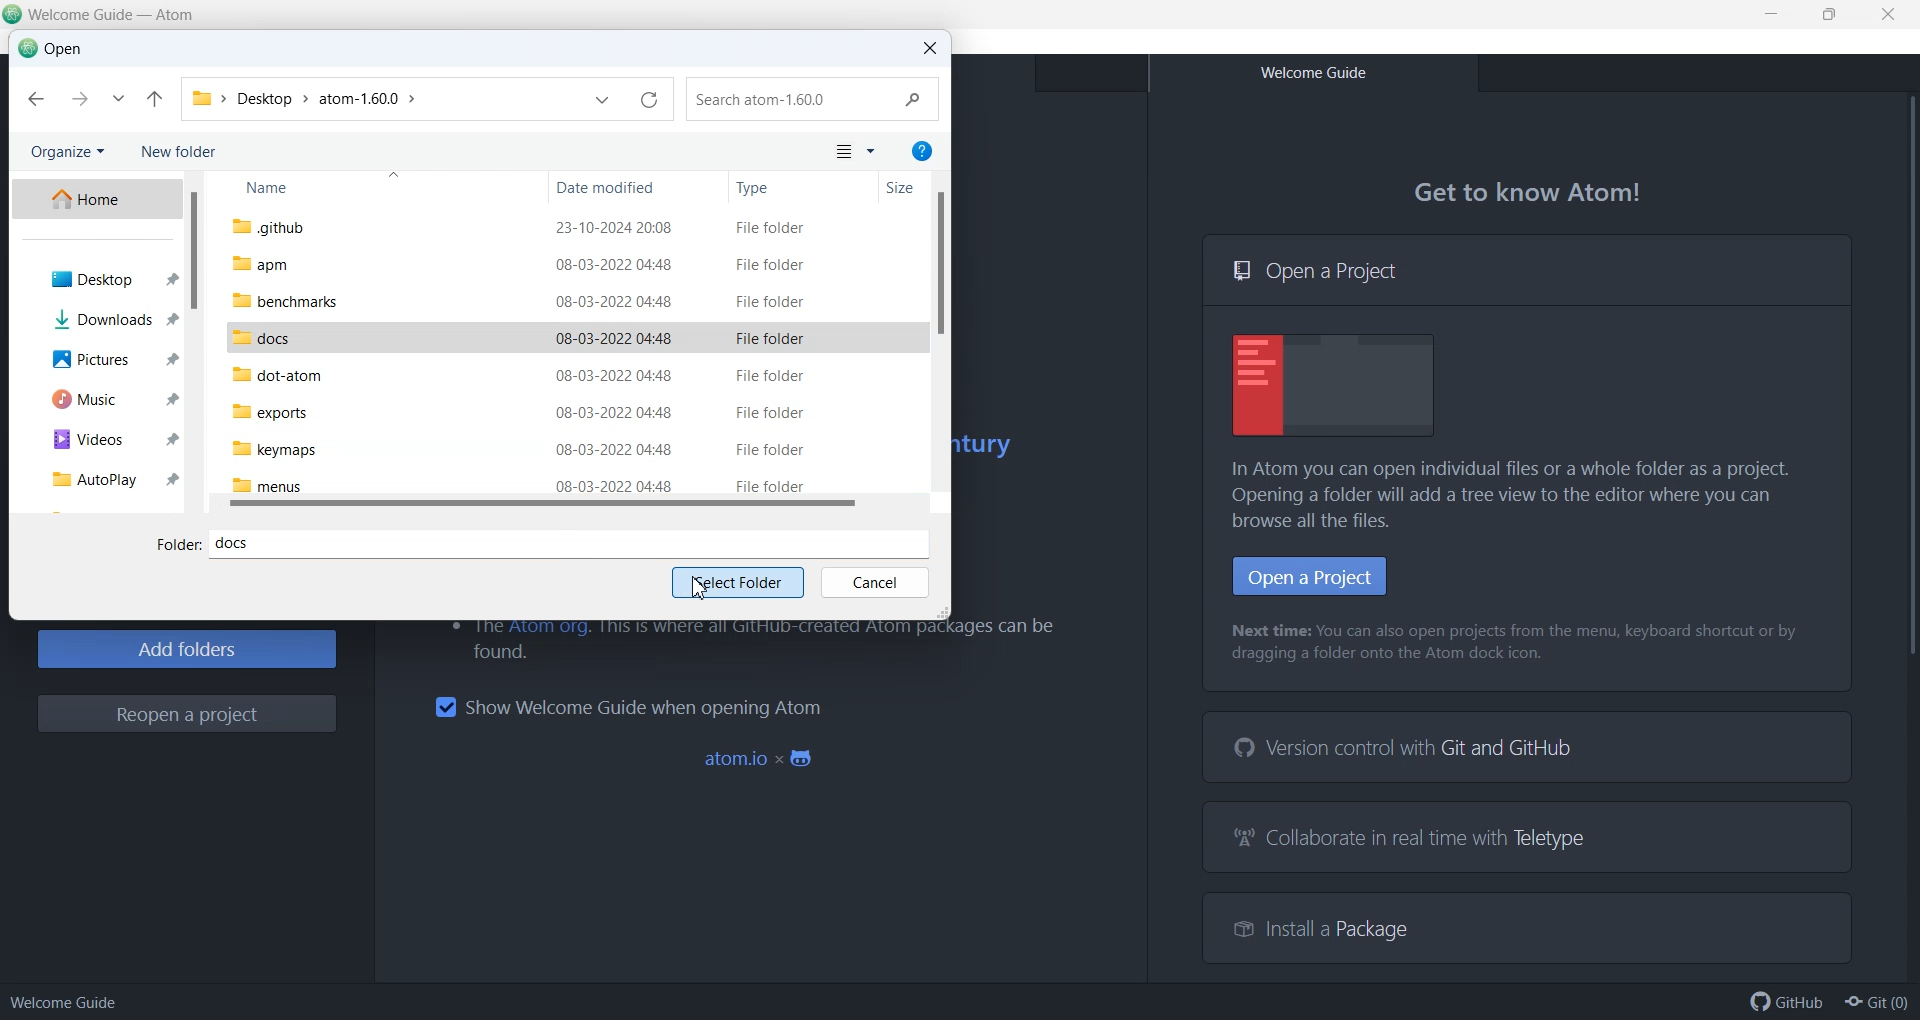 Image resolution: width=1920 pixels, height=1020 pixels. I want to click on .github, so click(268, 227).